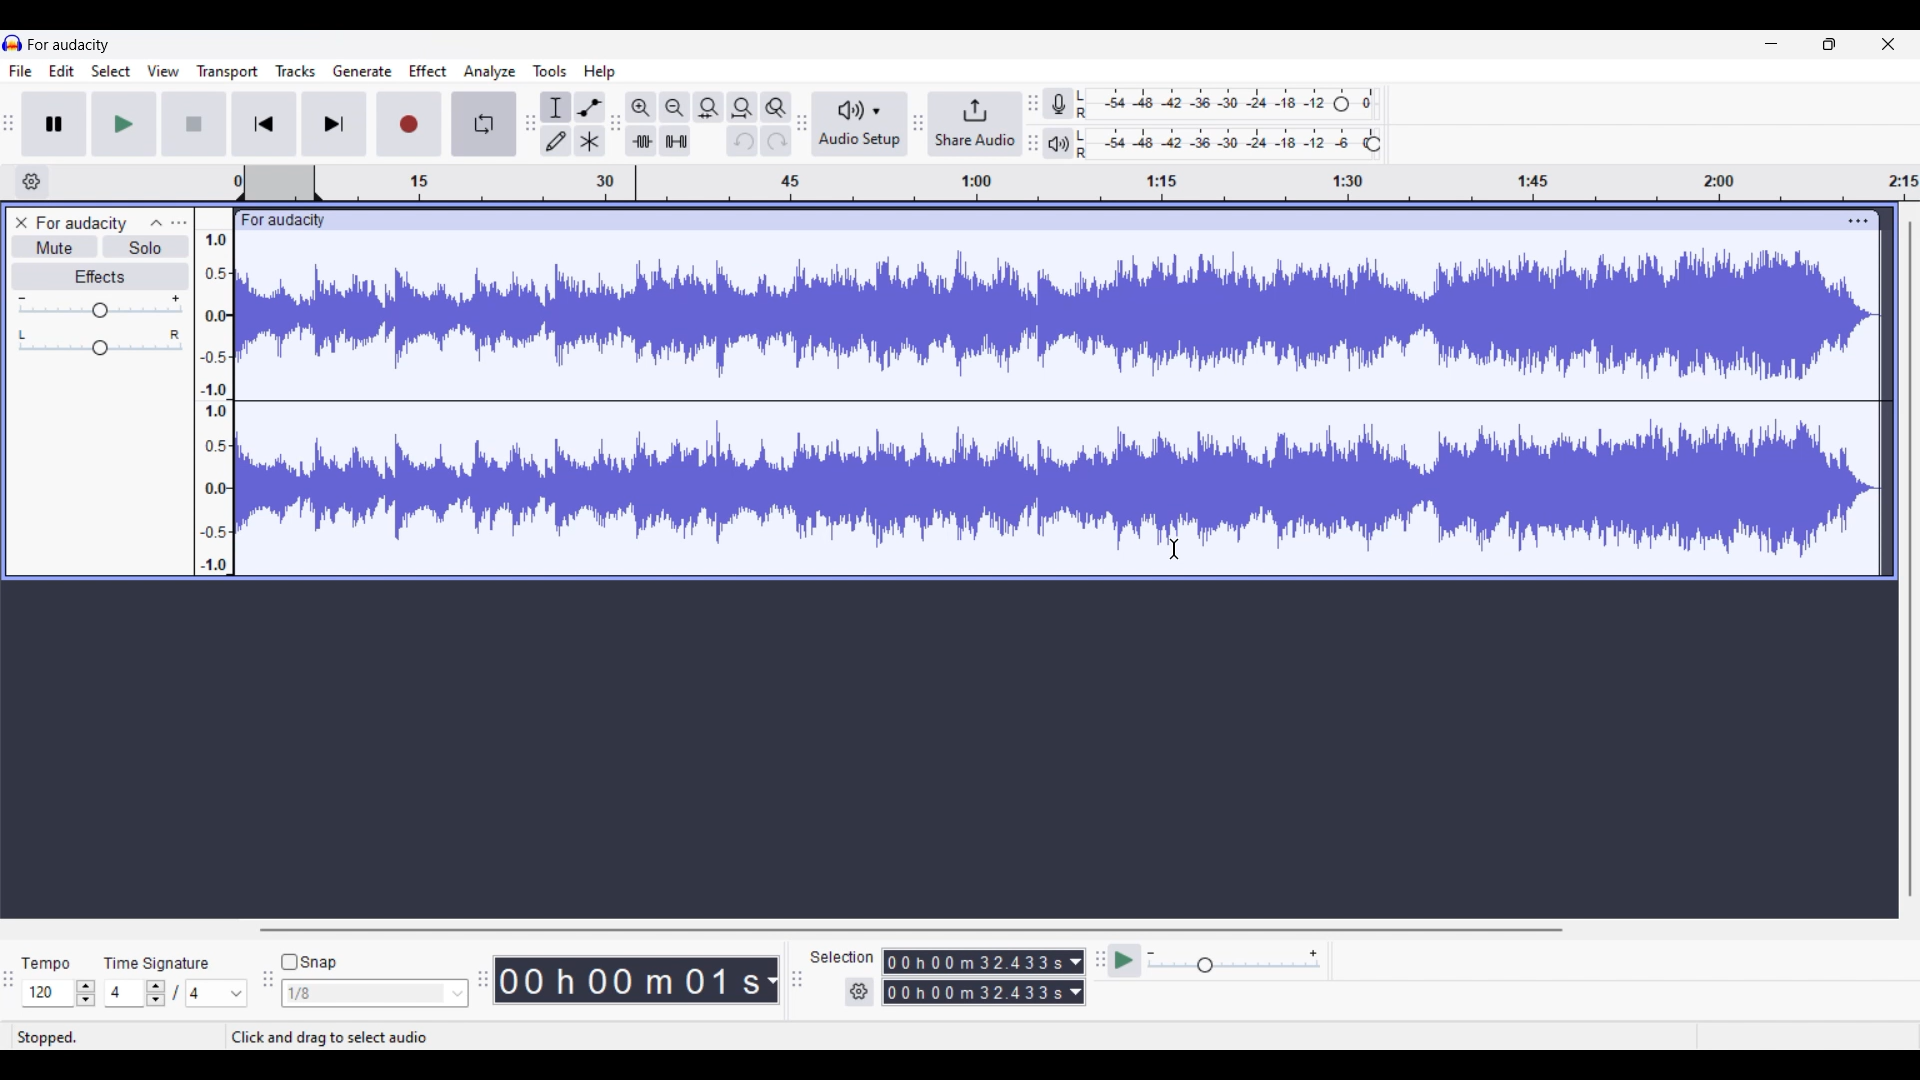 The image size is (1920, 1080). What do you see at coordinates (81, 224) in the screenshot?
I see `Project name` at bounding box center [81, 224].